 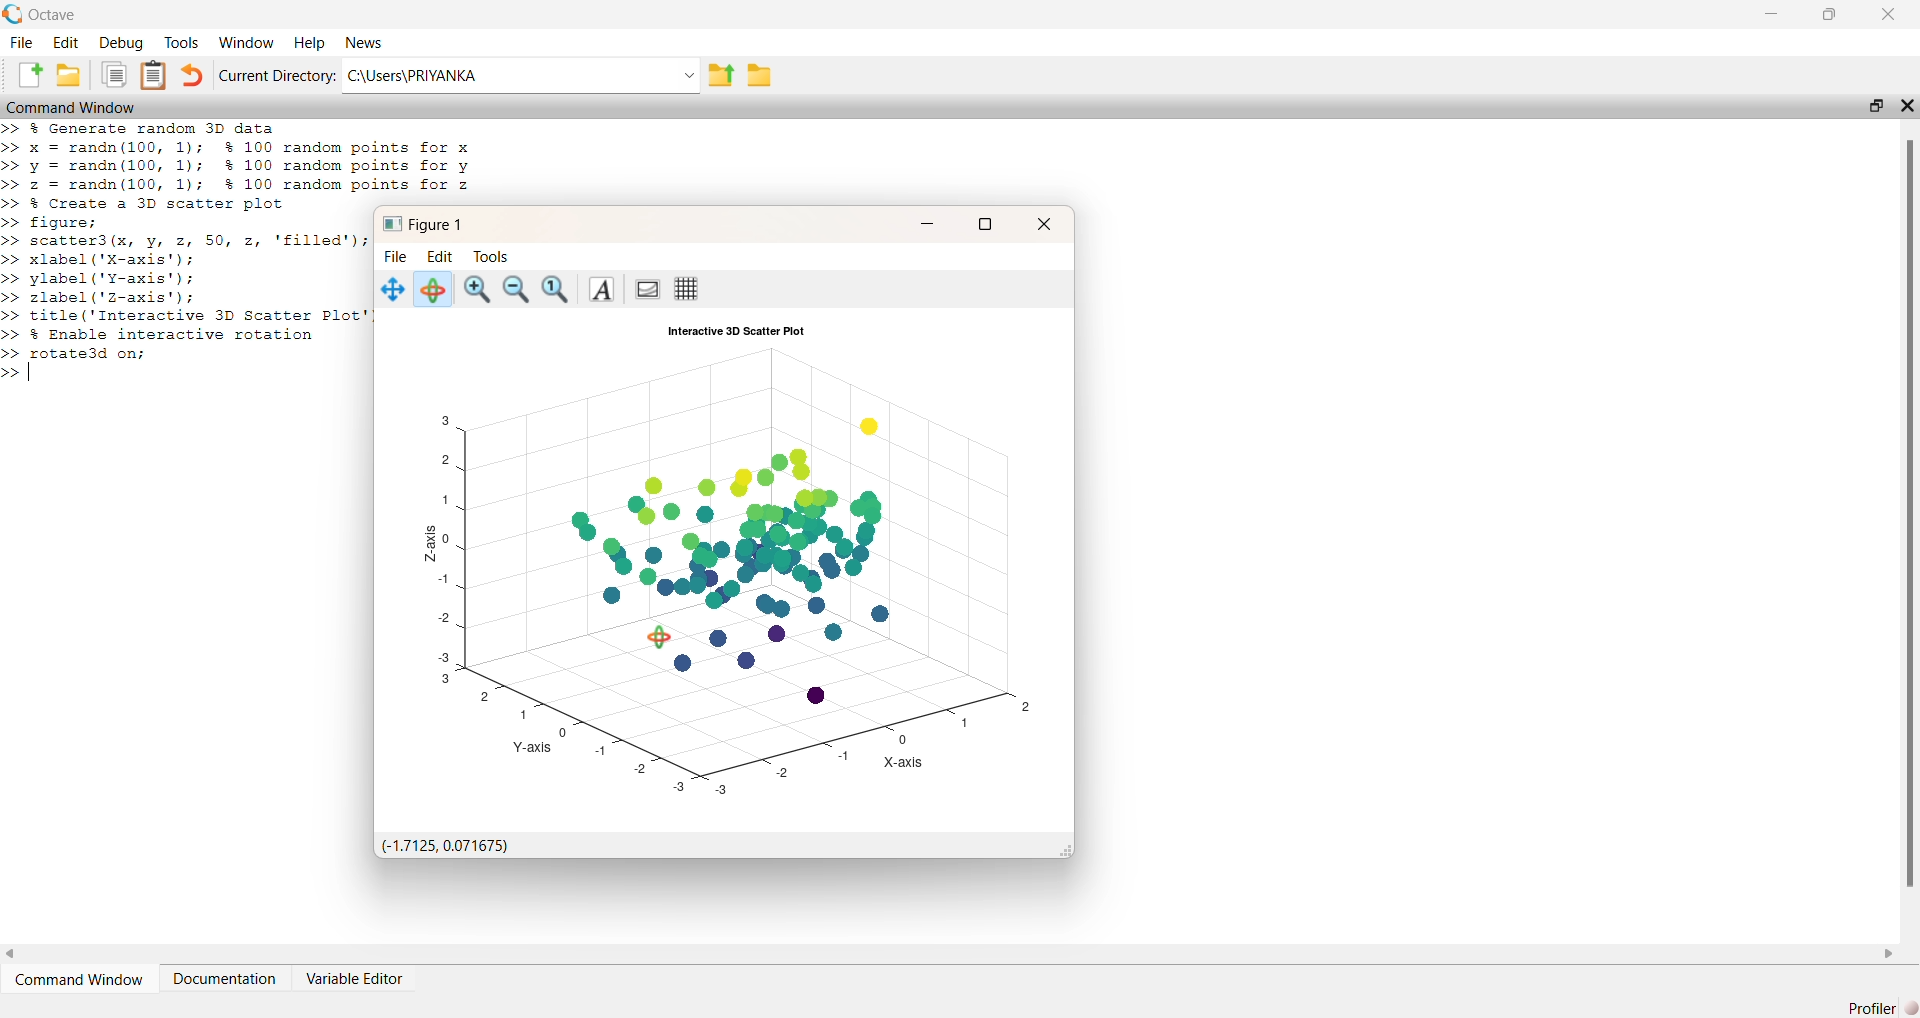 What do you see at coordinates (1829, 14) in the screenshot?
I see `resize` at bounding box center [1829, 14].